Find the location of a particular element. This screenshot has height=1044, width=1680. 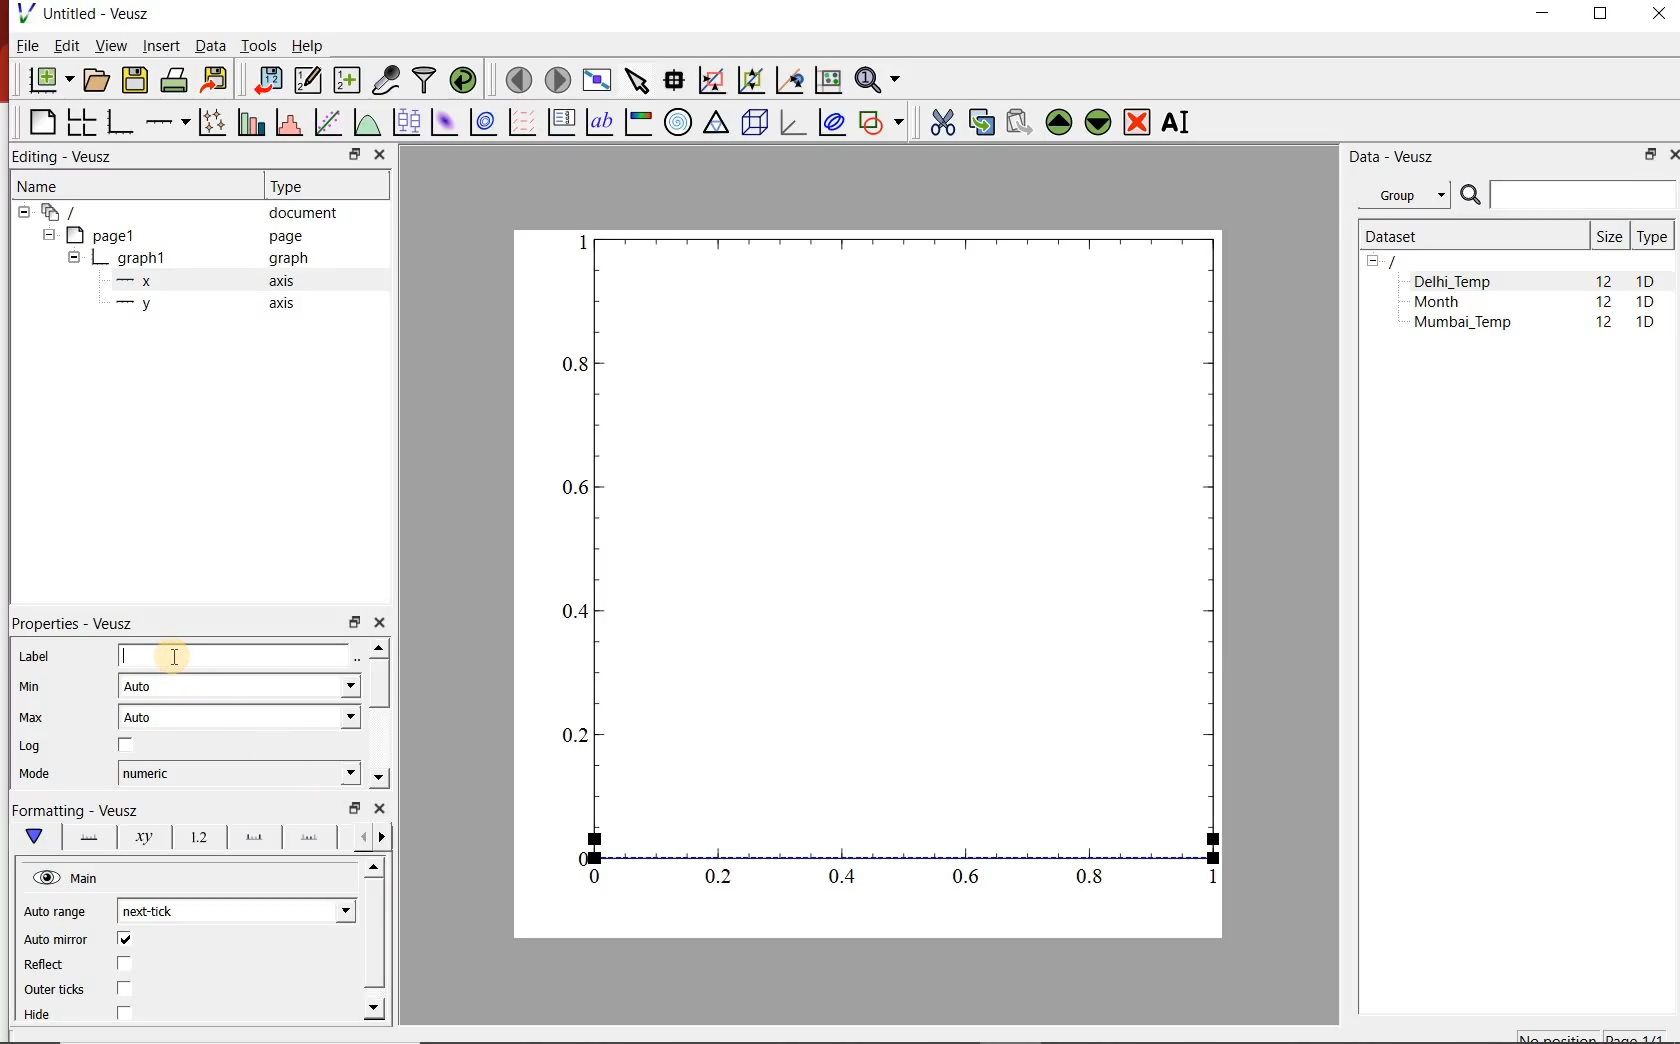

Type is located at coordinates (1652, 236).